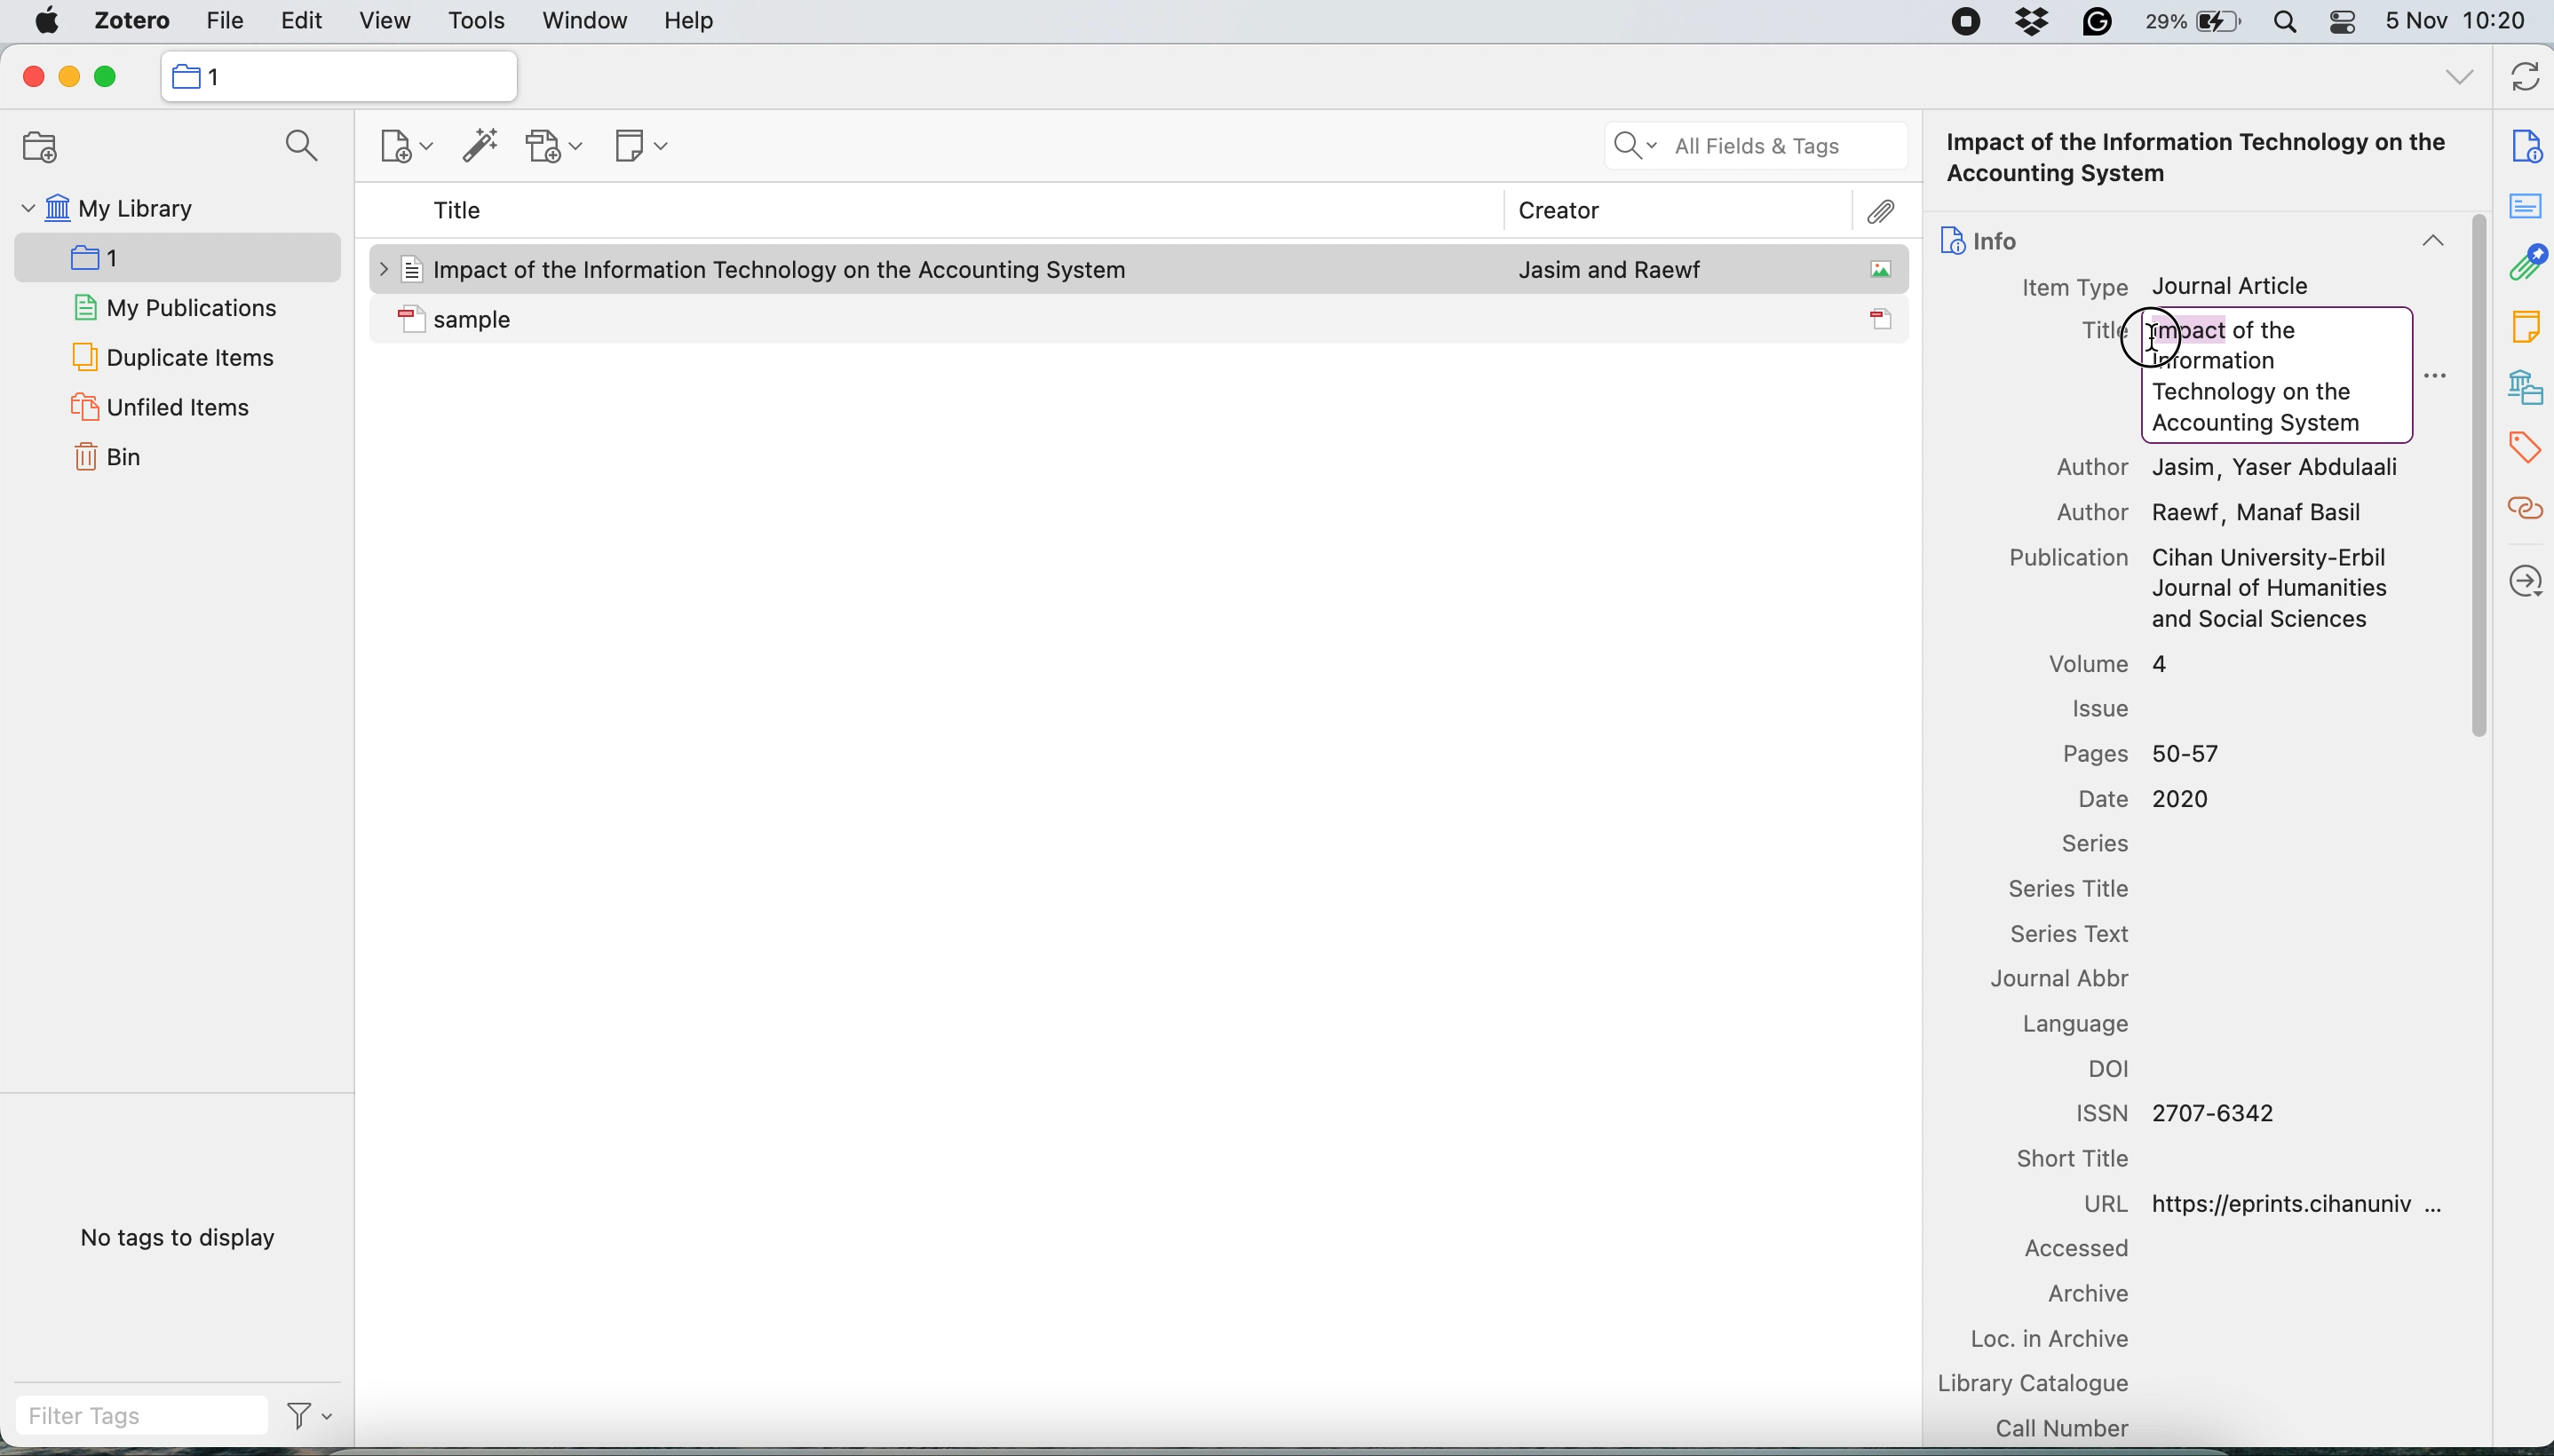  I want to click on new attachment, so click(554, 149).